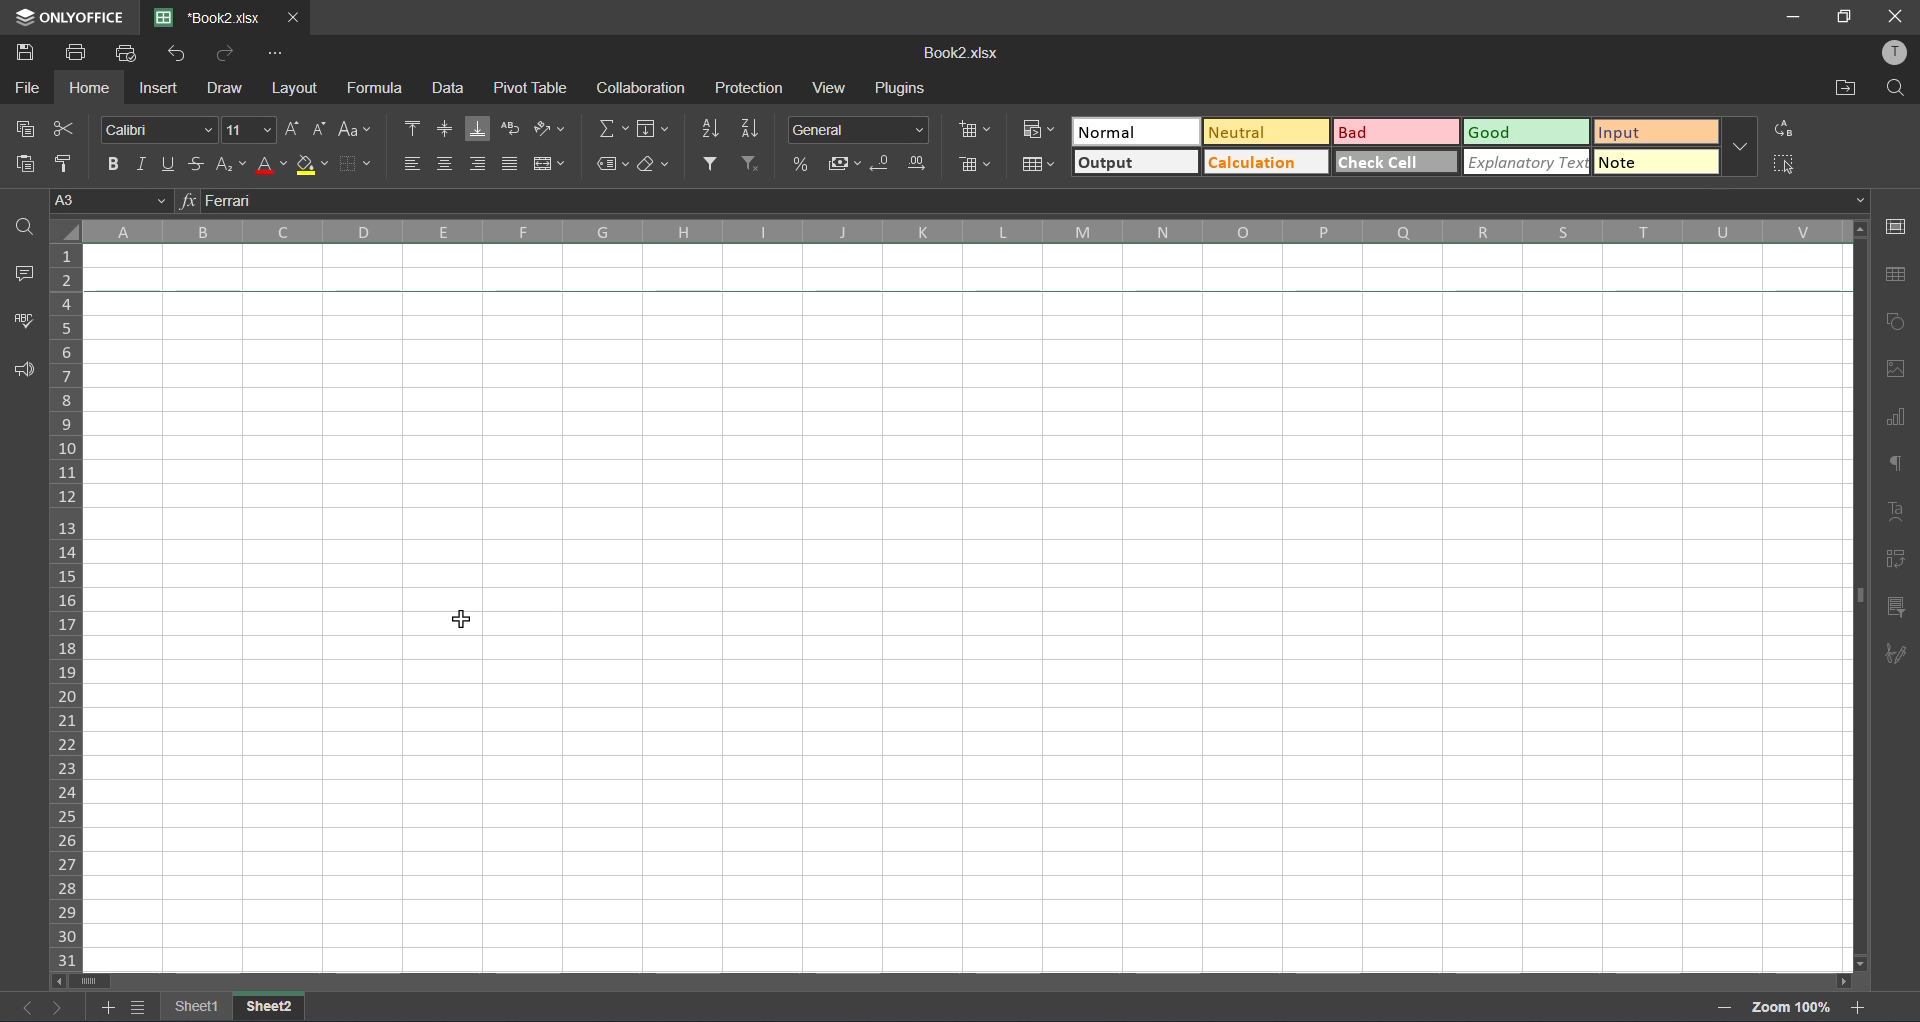 Image resolution: width=1920 pixels, height=1022 pixels. Describe the element at coordinates (903, 90) in the screenshot. I see `plugins` at that location.